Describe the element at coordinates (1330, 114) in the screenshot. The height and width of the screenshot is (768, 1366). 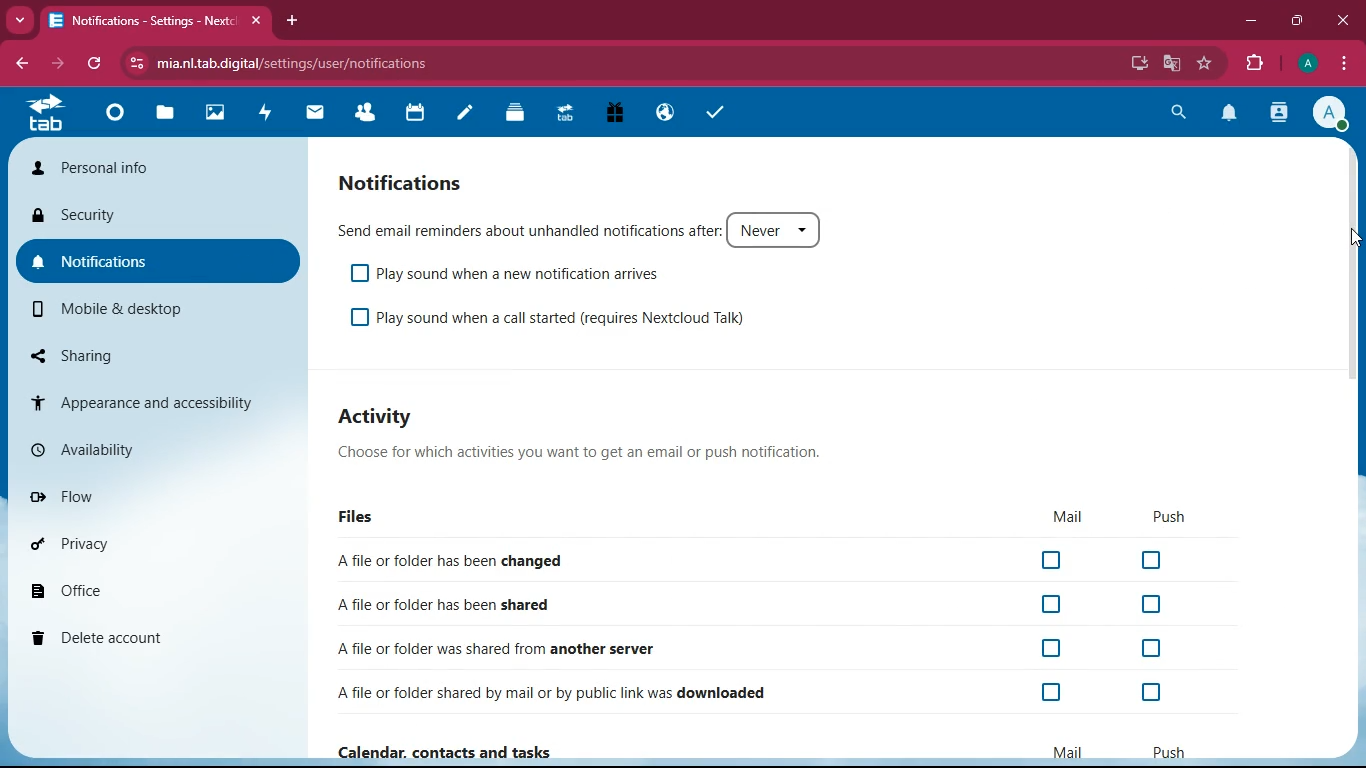
I see `profile` at that location.